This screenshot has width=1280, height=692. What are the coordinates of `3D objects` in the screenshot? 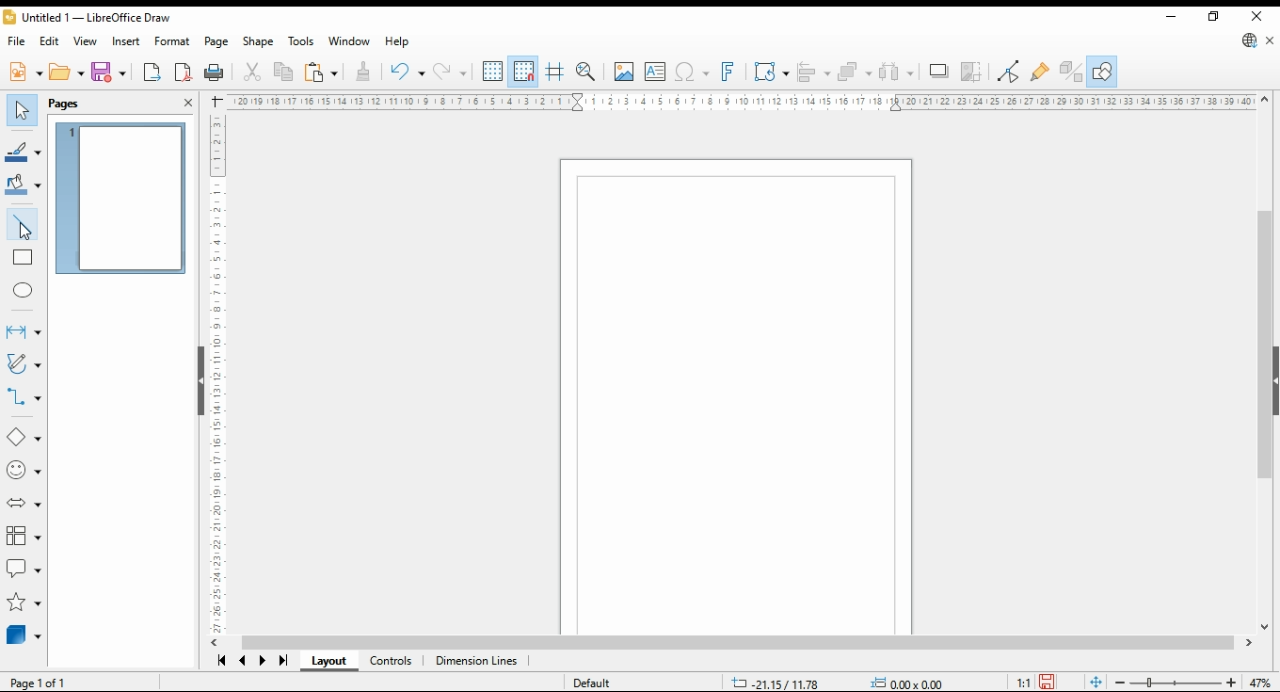 It's located at (24, 636).